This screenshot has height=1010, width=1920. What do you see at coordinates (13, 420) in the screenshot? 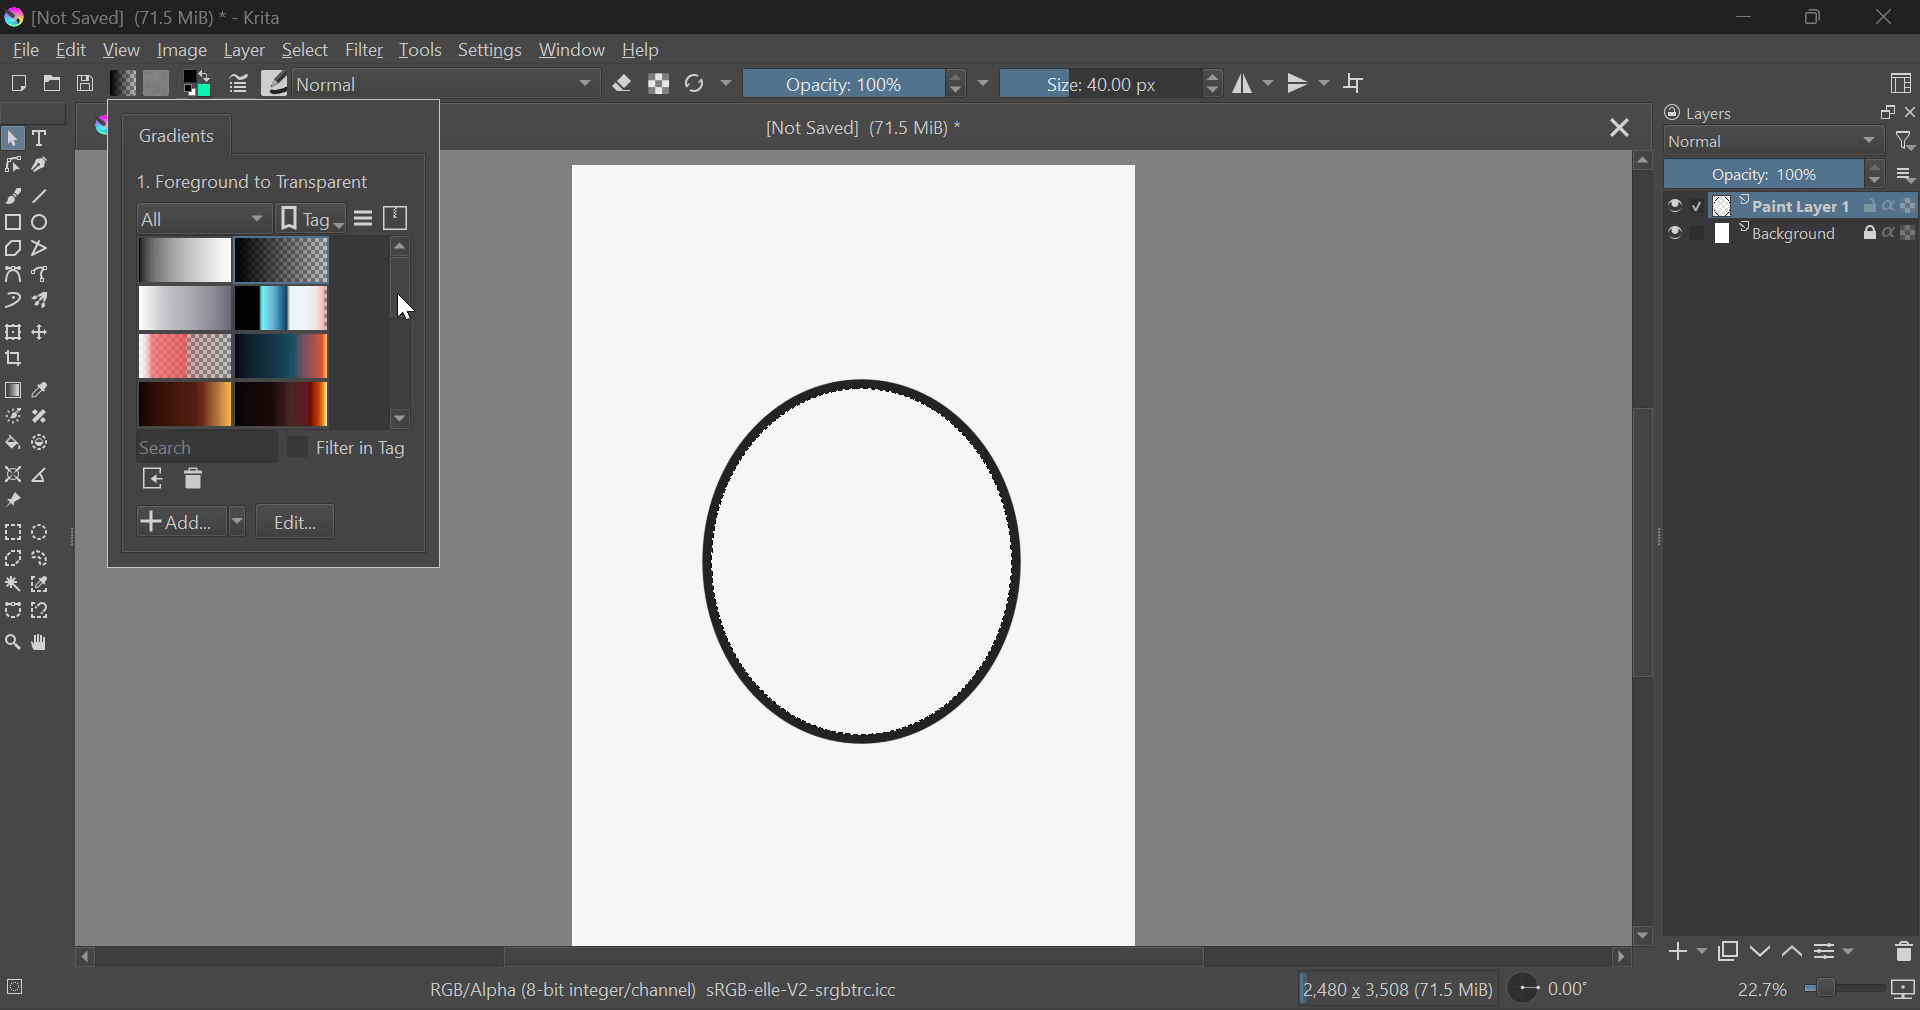
I see `Colorize Mask Tool` at bounding box center [13, 420].